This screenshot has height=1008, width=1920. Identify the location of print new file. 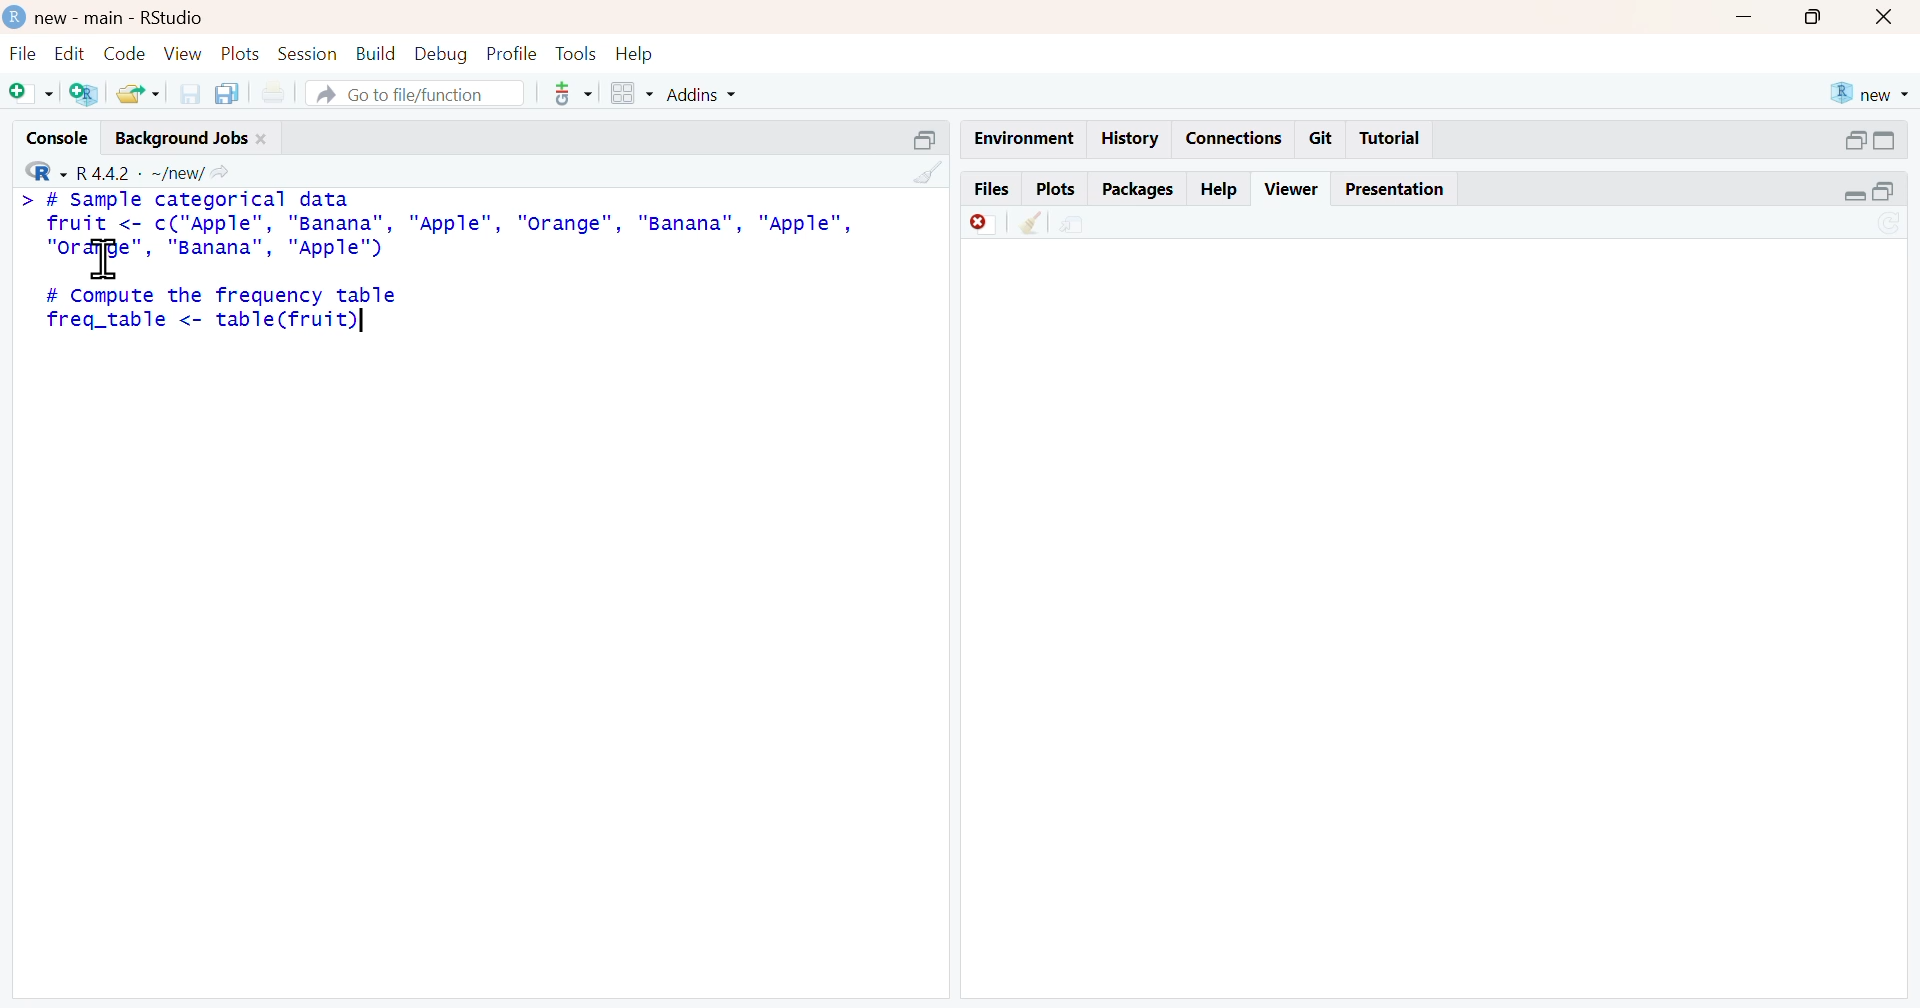
(275, 95).